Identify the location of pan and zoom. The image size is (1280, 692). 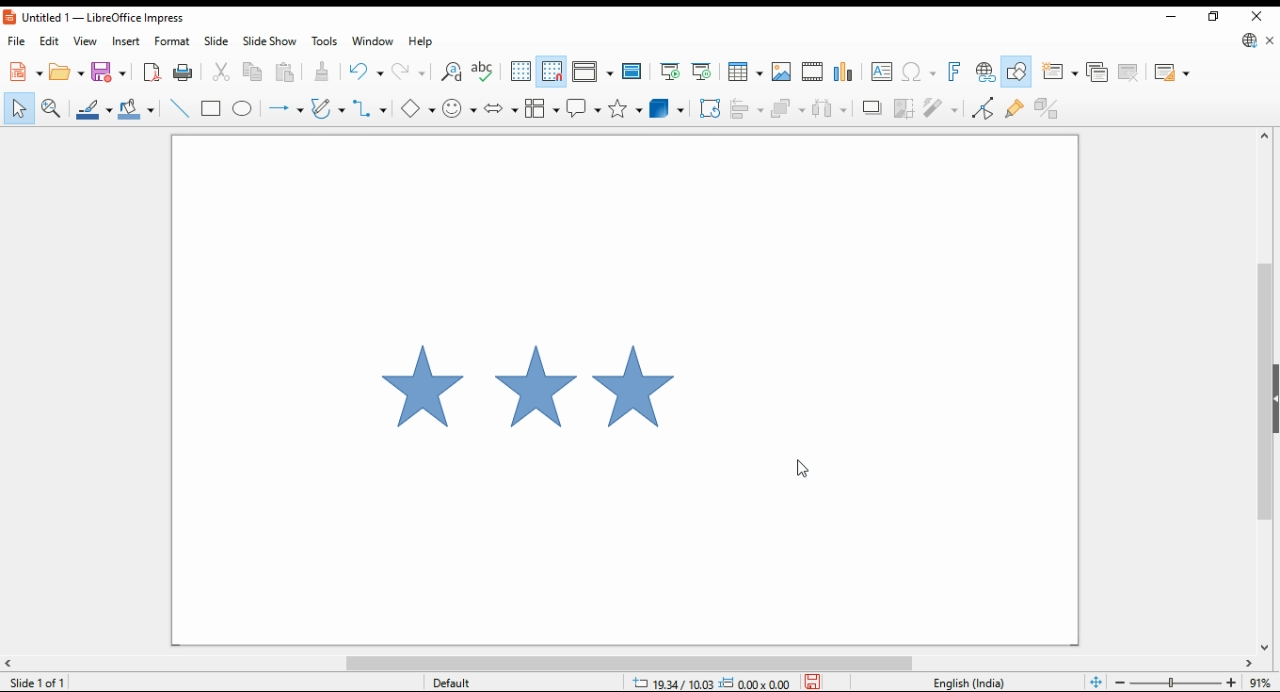
(52, 108).